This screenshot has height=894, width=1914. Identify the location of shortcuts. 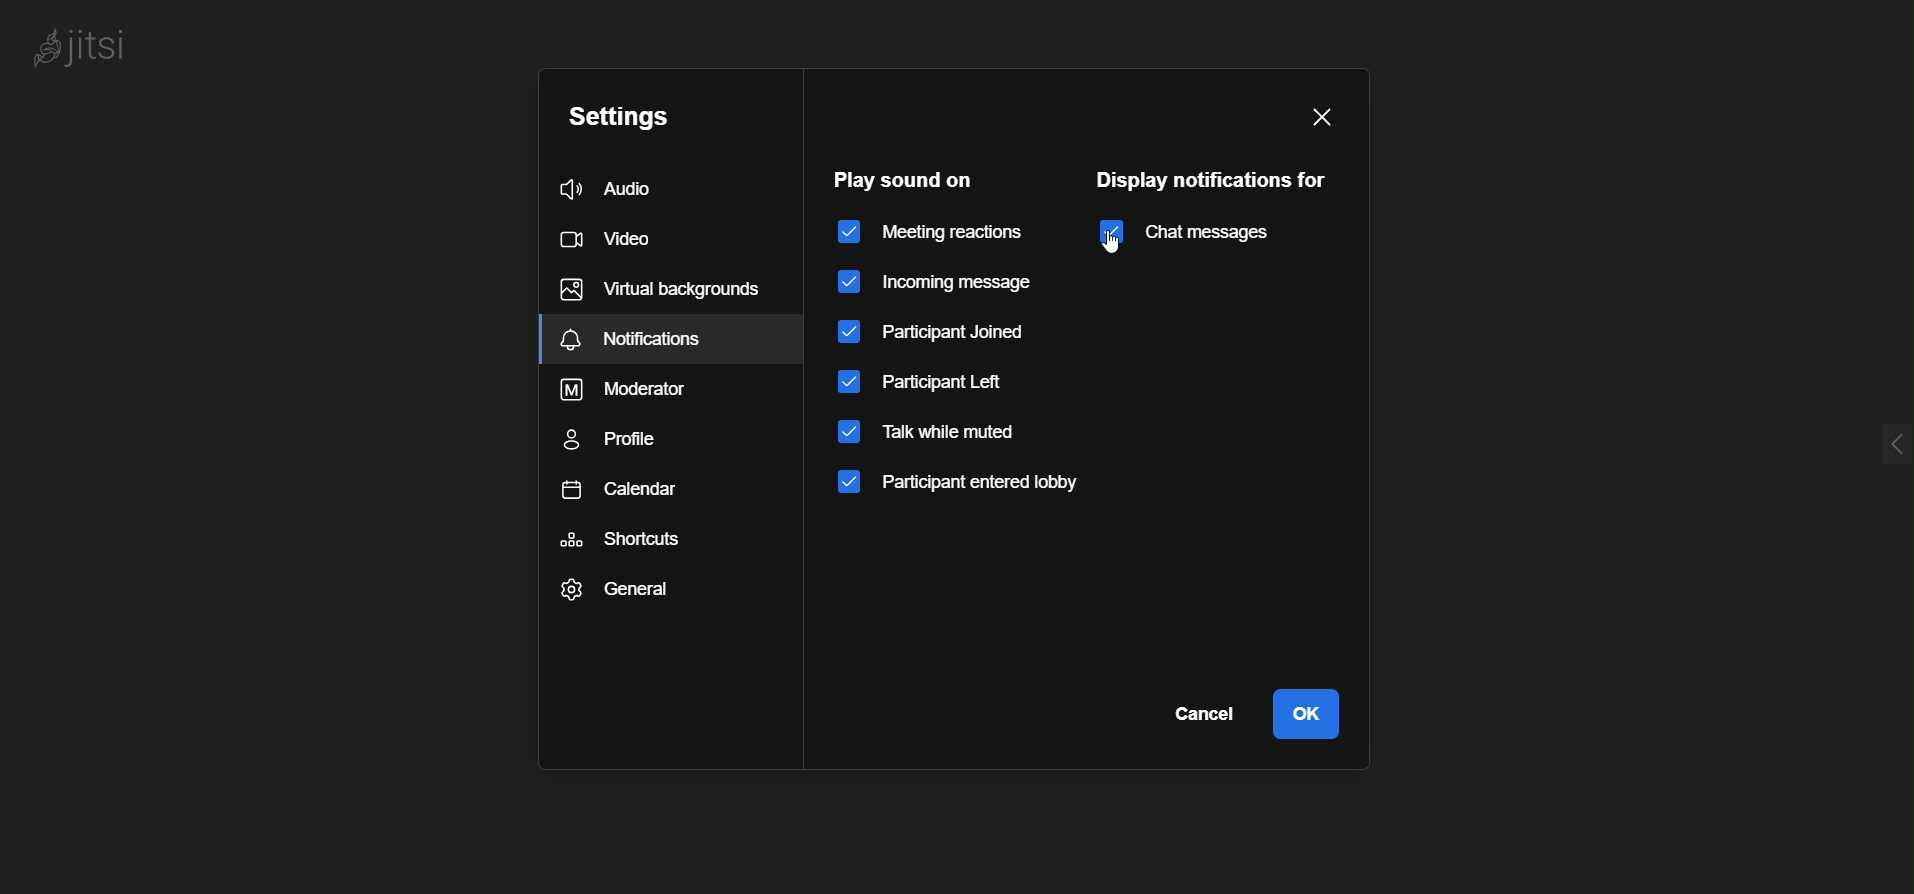
(629, 540).